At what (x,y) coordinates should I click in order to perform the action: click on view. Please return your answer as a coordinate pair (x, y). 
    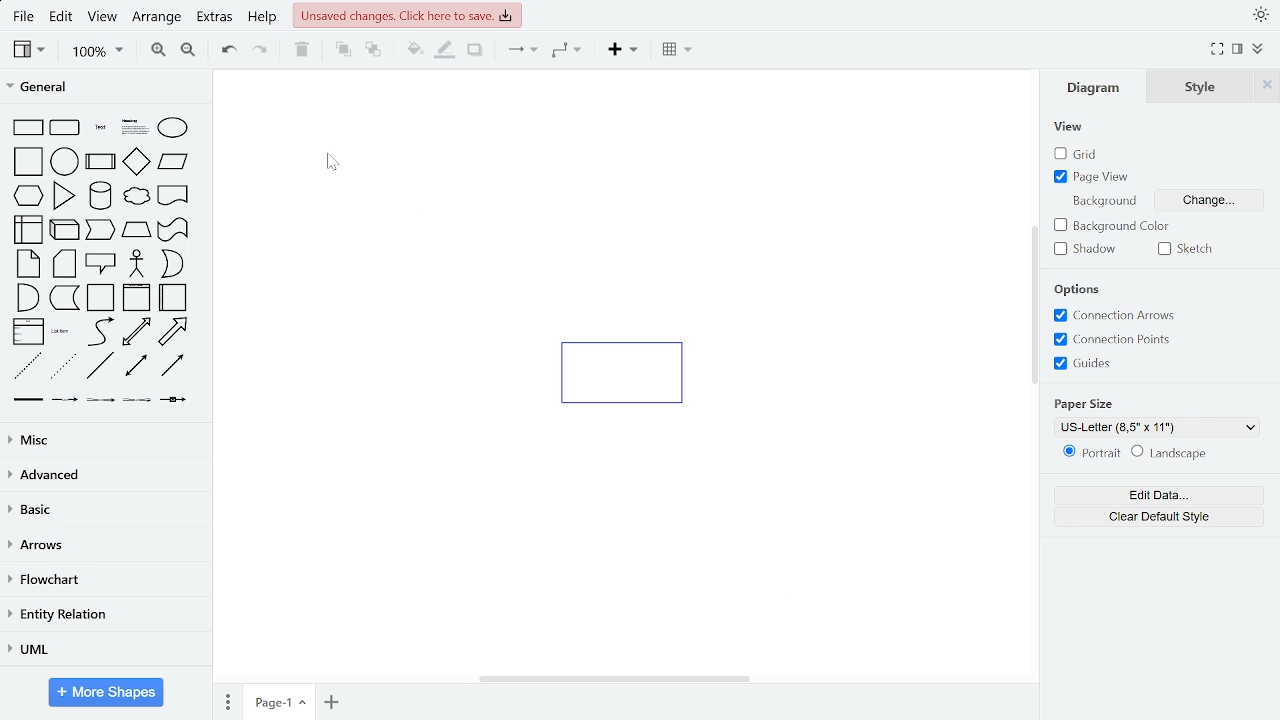
    Looking at the image, I should click on (102, 19).